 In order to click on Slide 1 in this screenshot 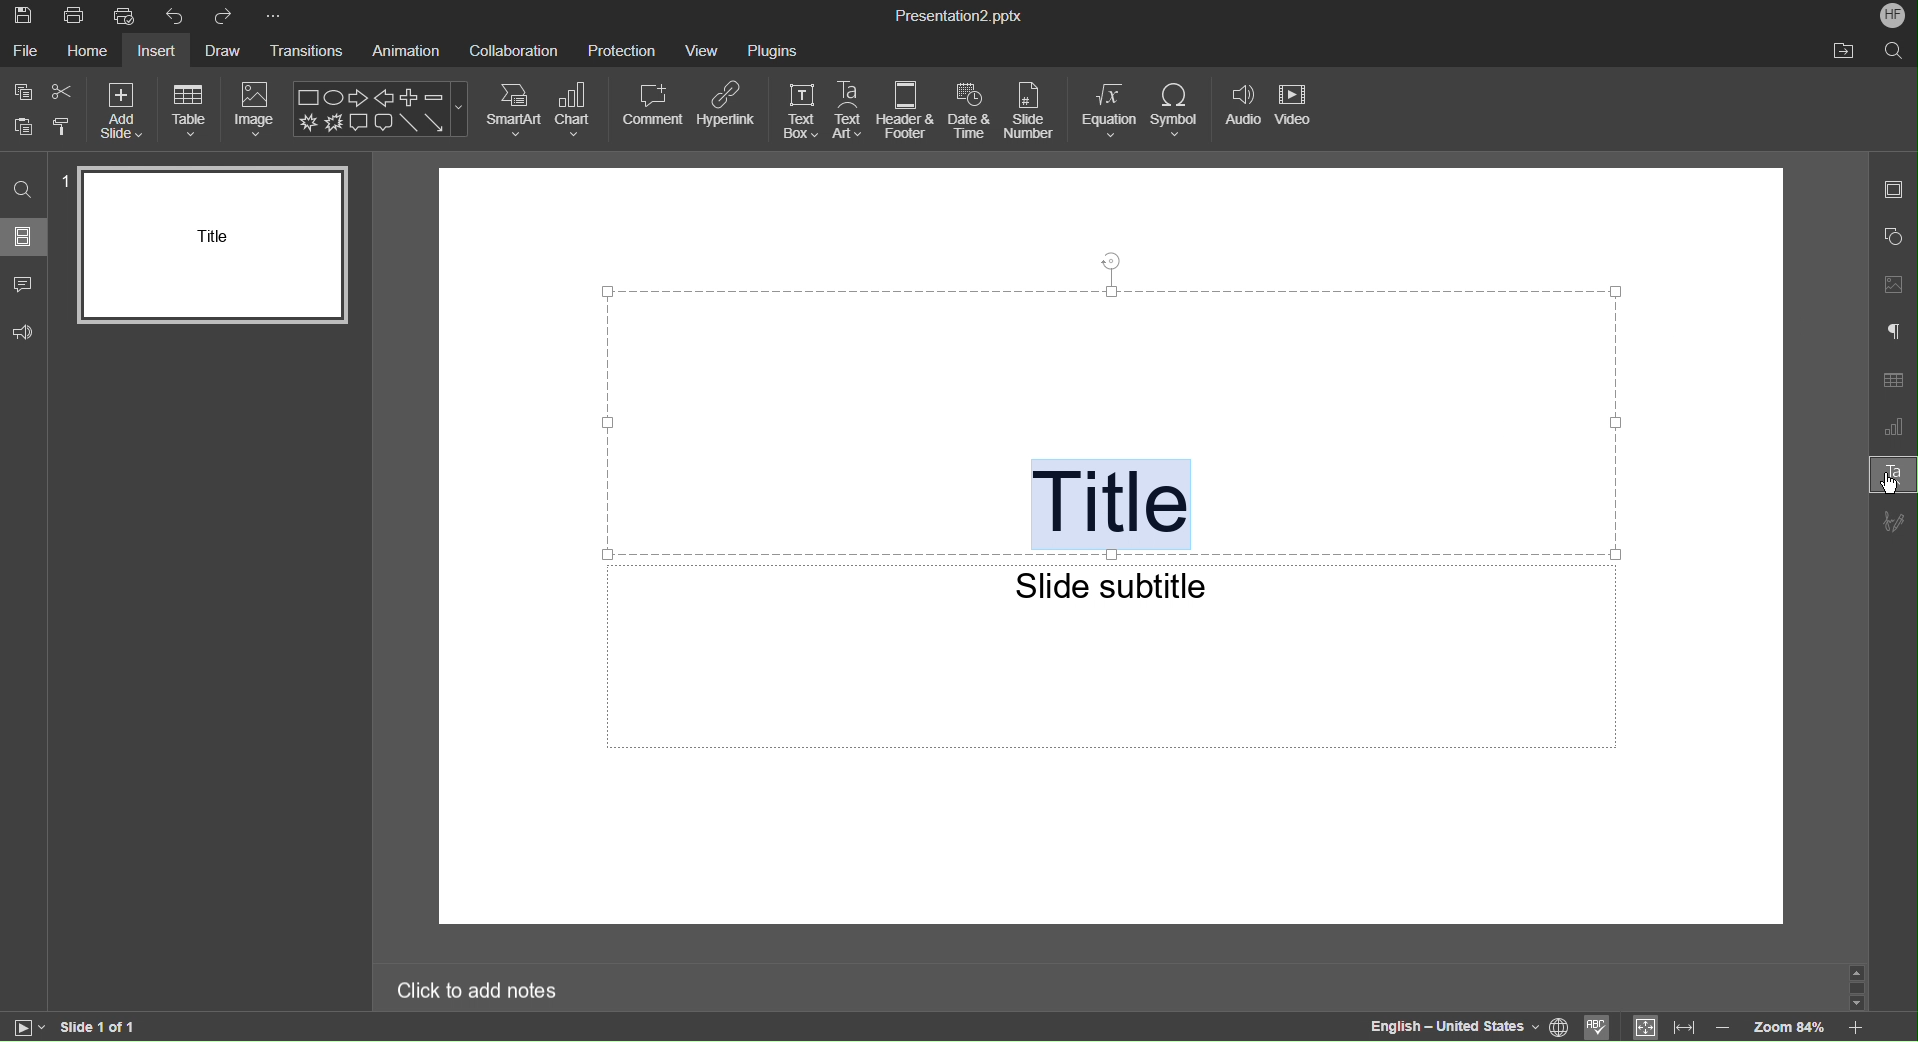, I will do `click(208, 246)`.